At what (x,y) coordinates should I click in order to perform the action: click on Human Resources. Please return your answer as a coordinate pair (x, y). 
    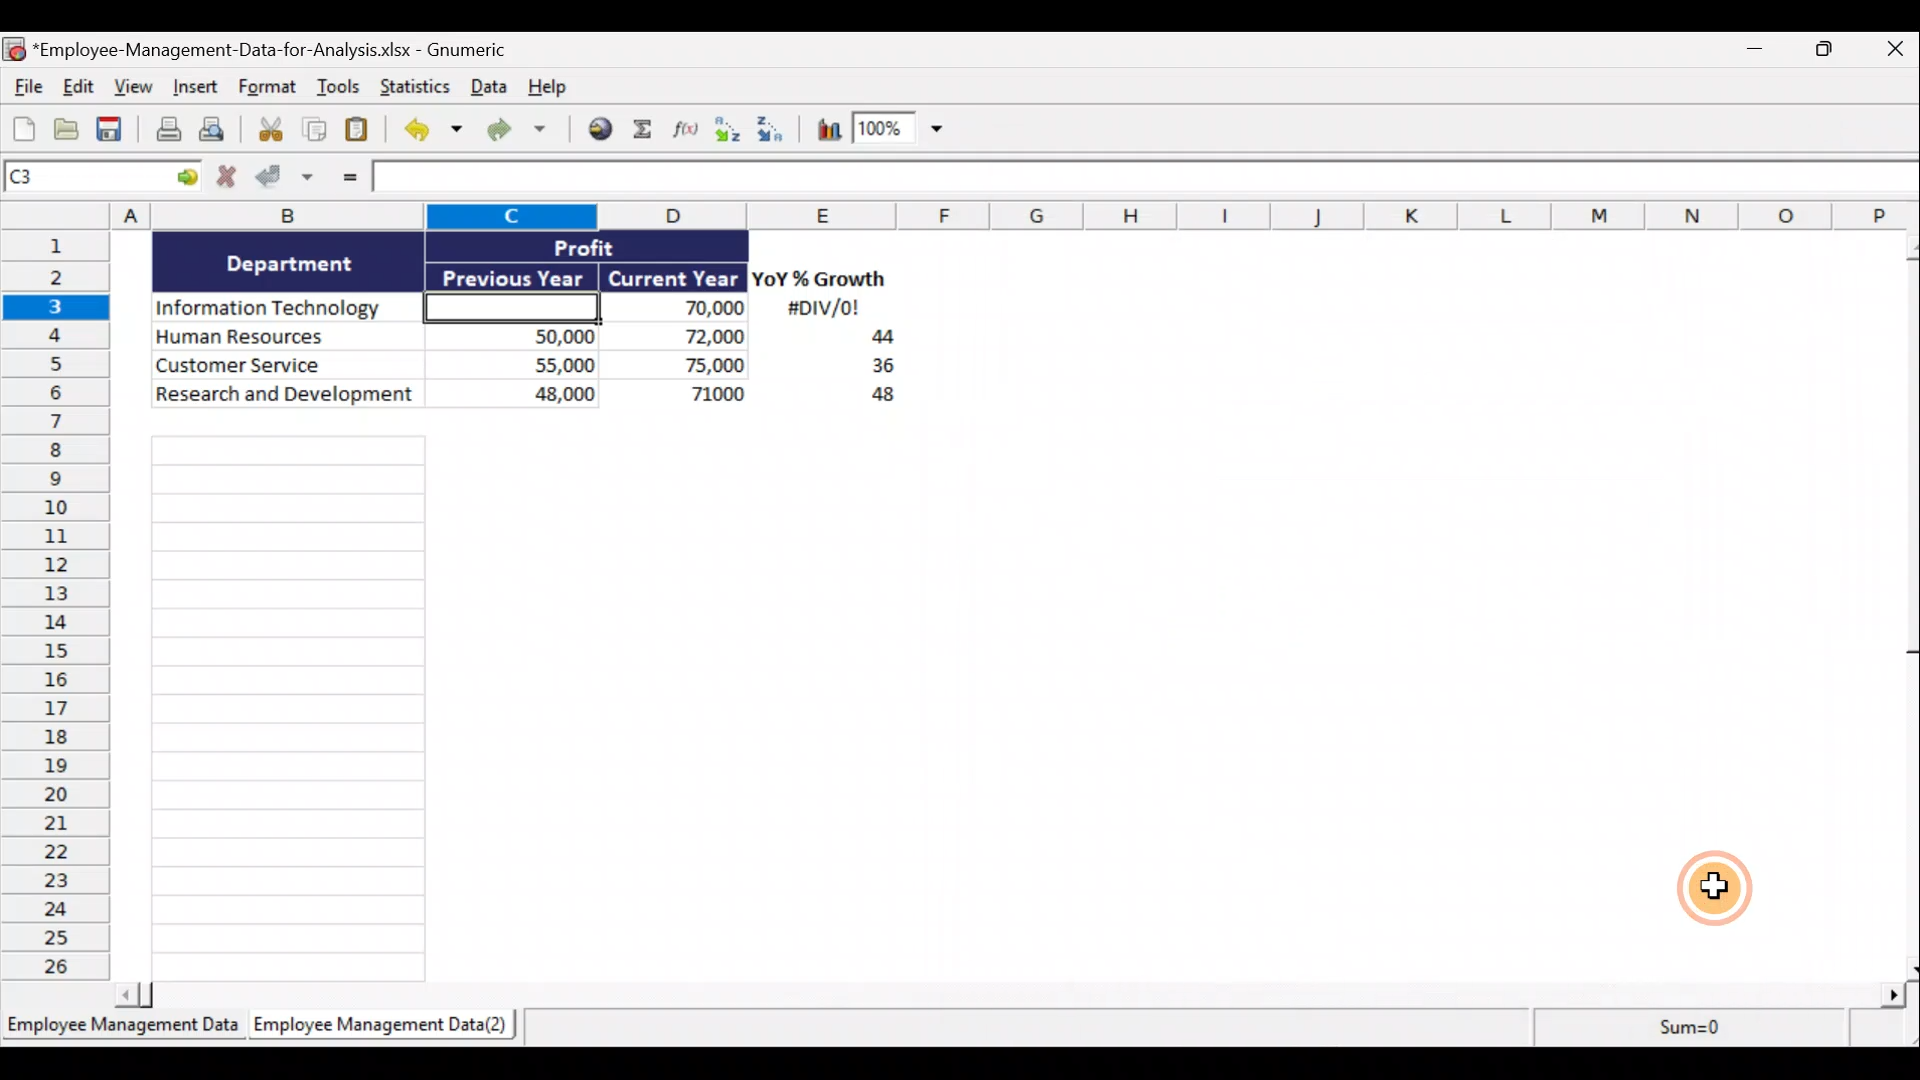
    Looking at the image, I should click on (283, 338).